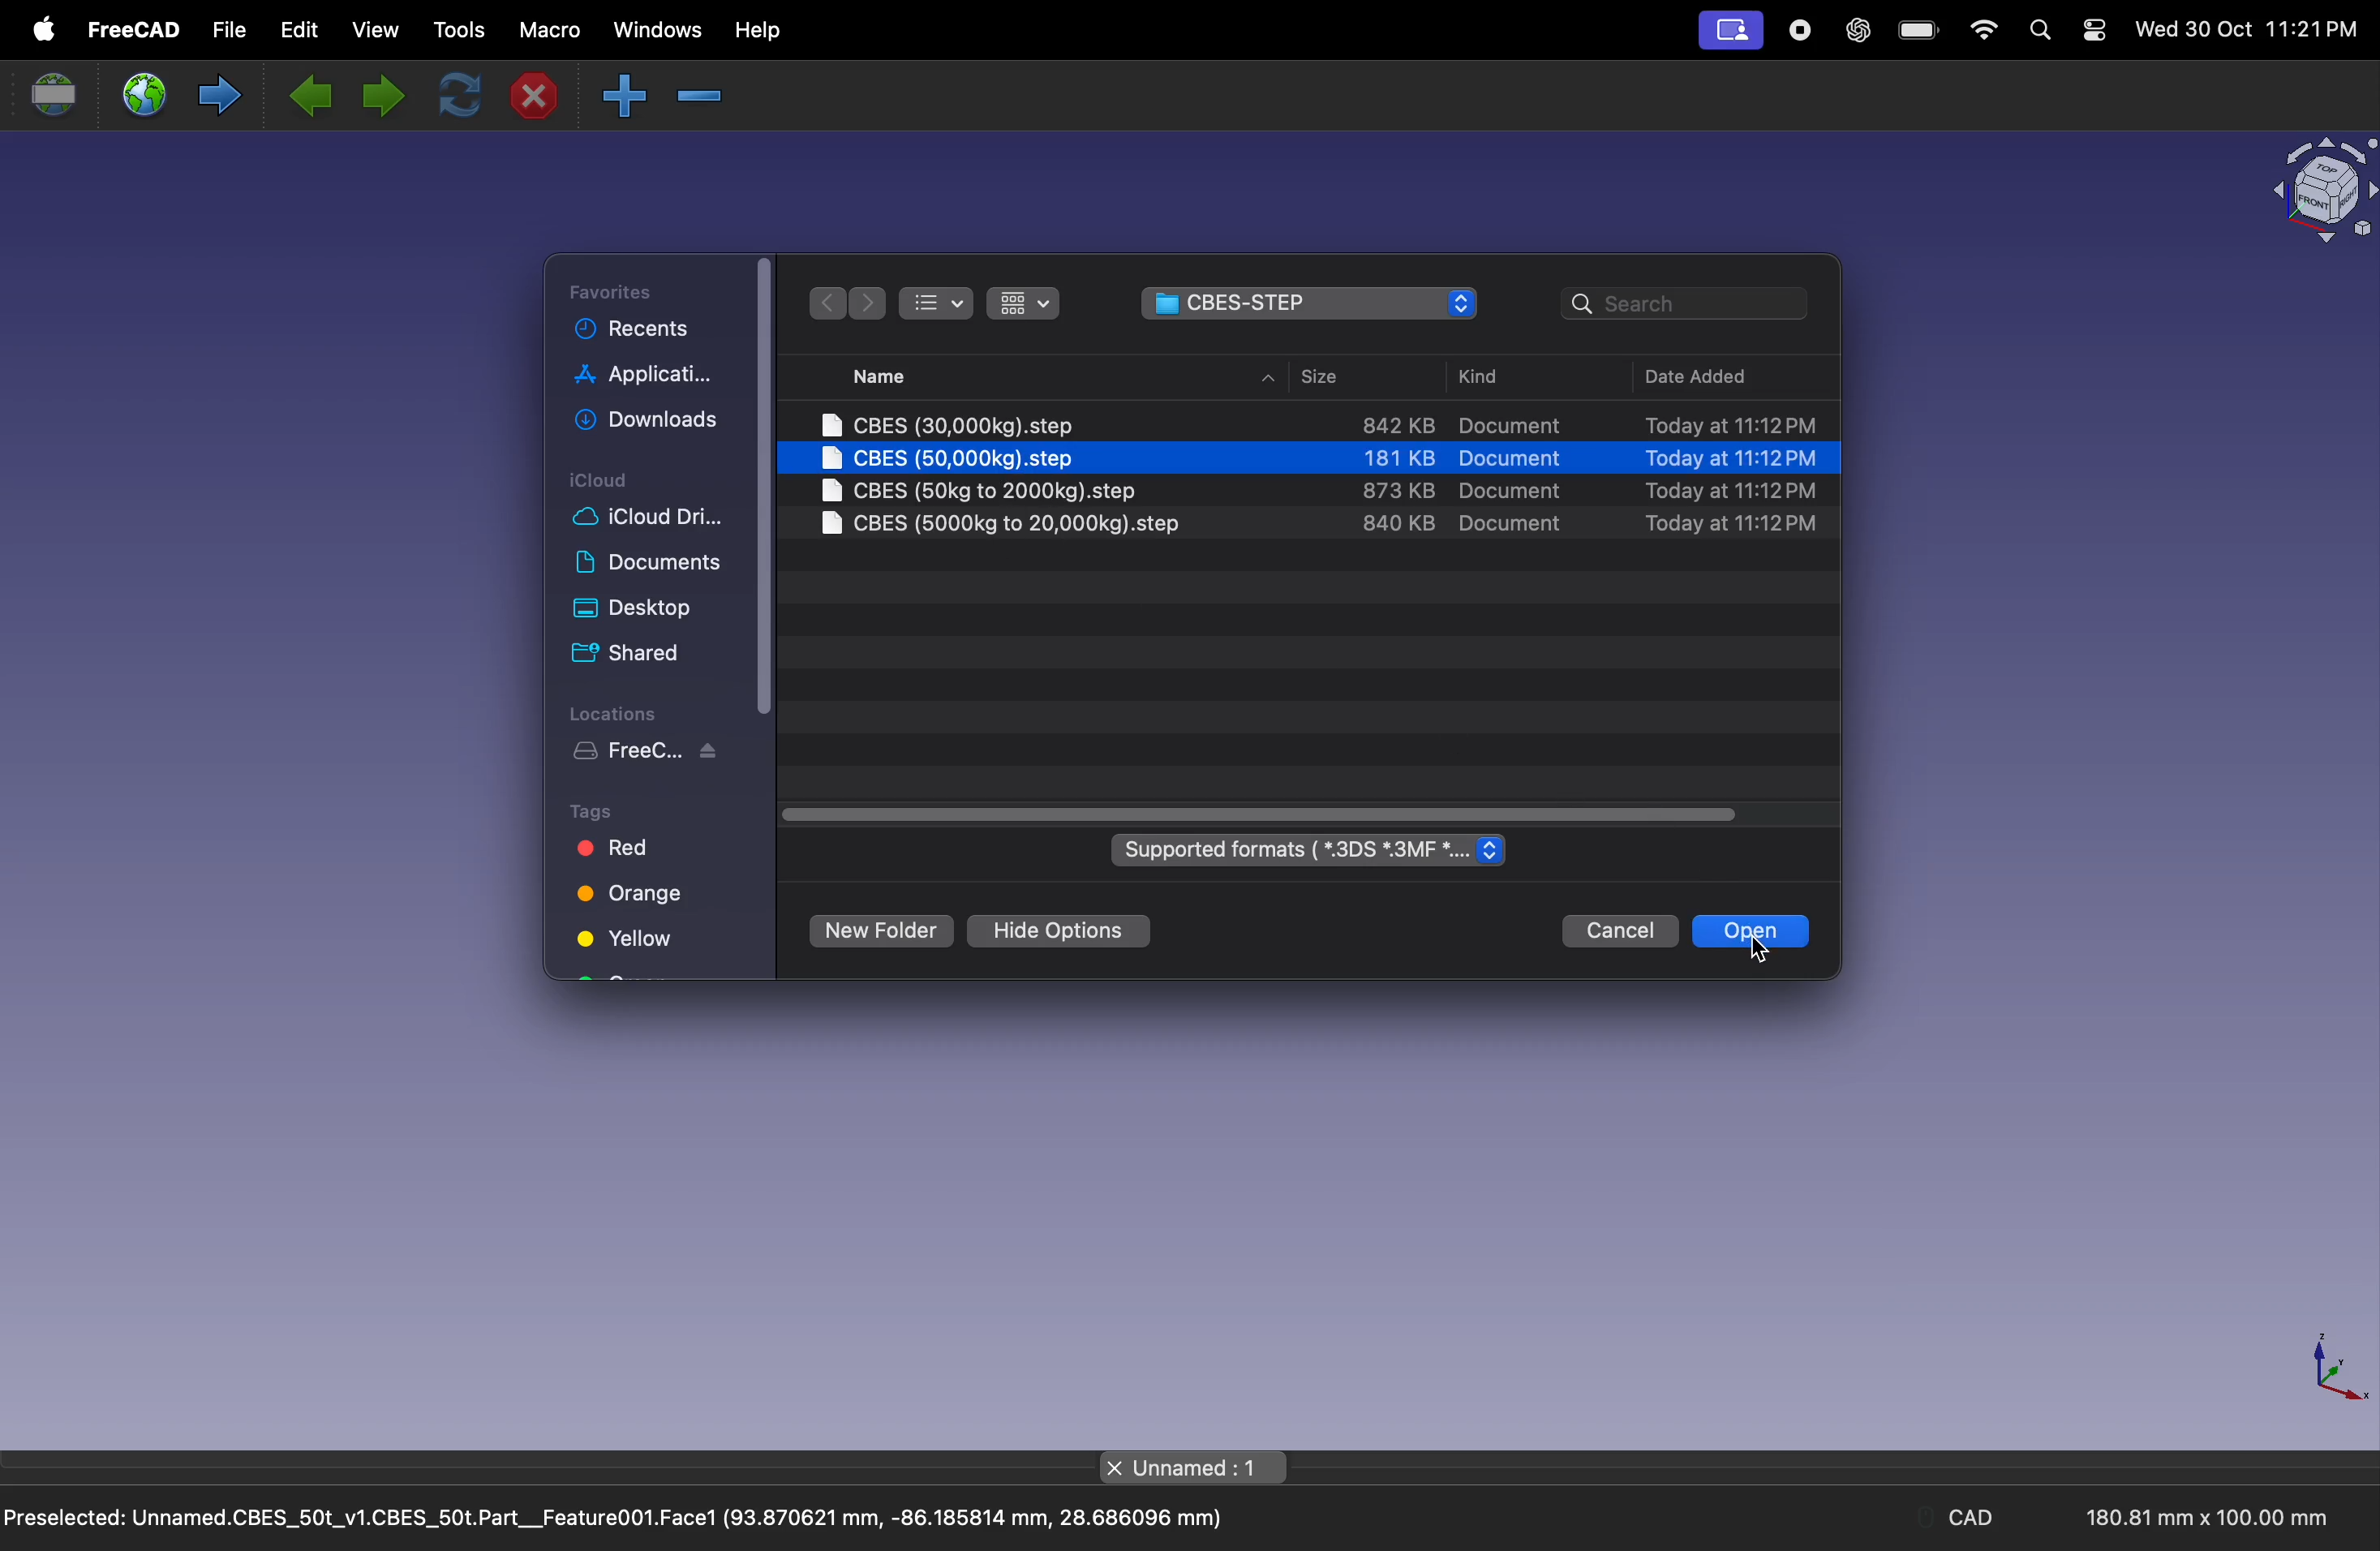 The width and height of the screenshot is (2380, 1551). Describe the element at coordinates (654, 32) in the screenshot. I see `windows` at that location.